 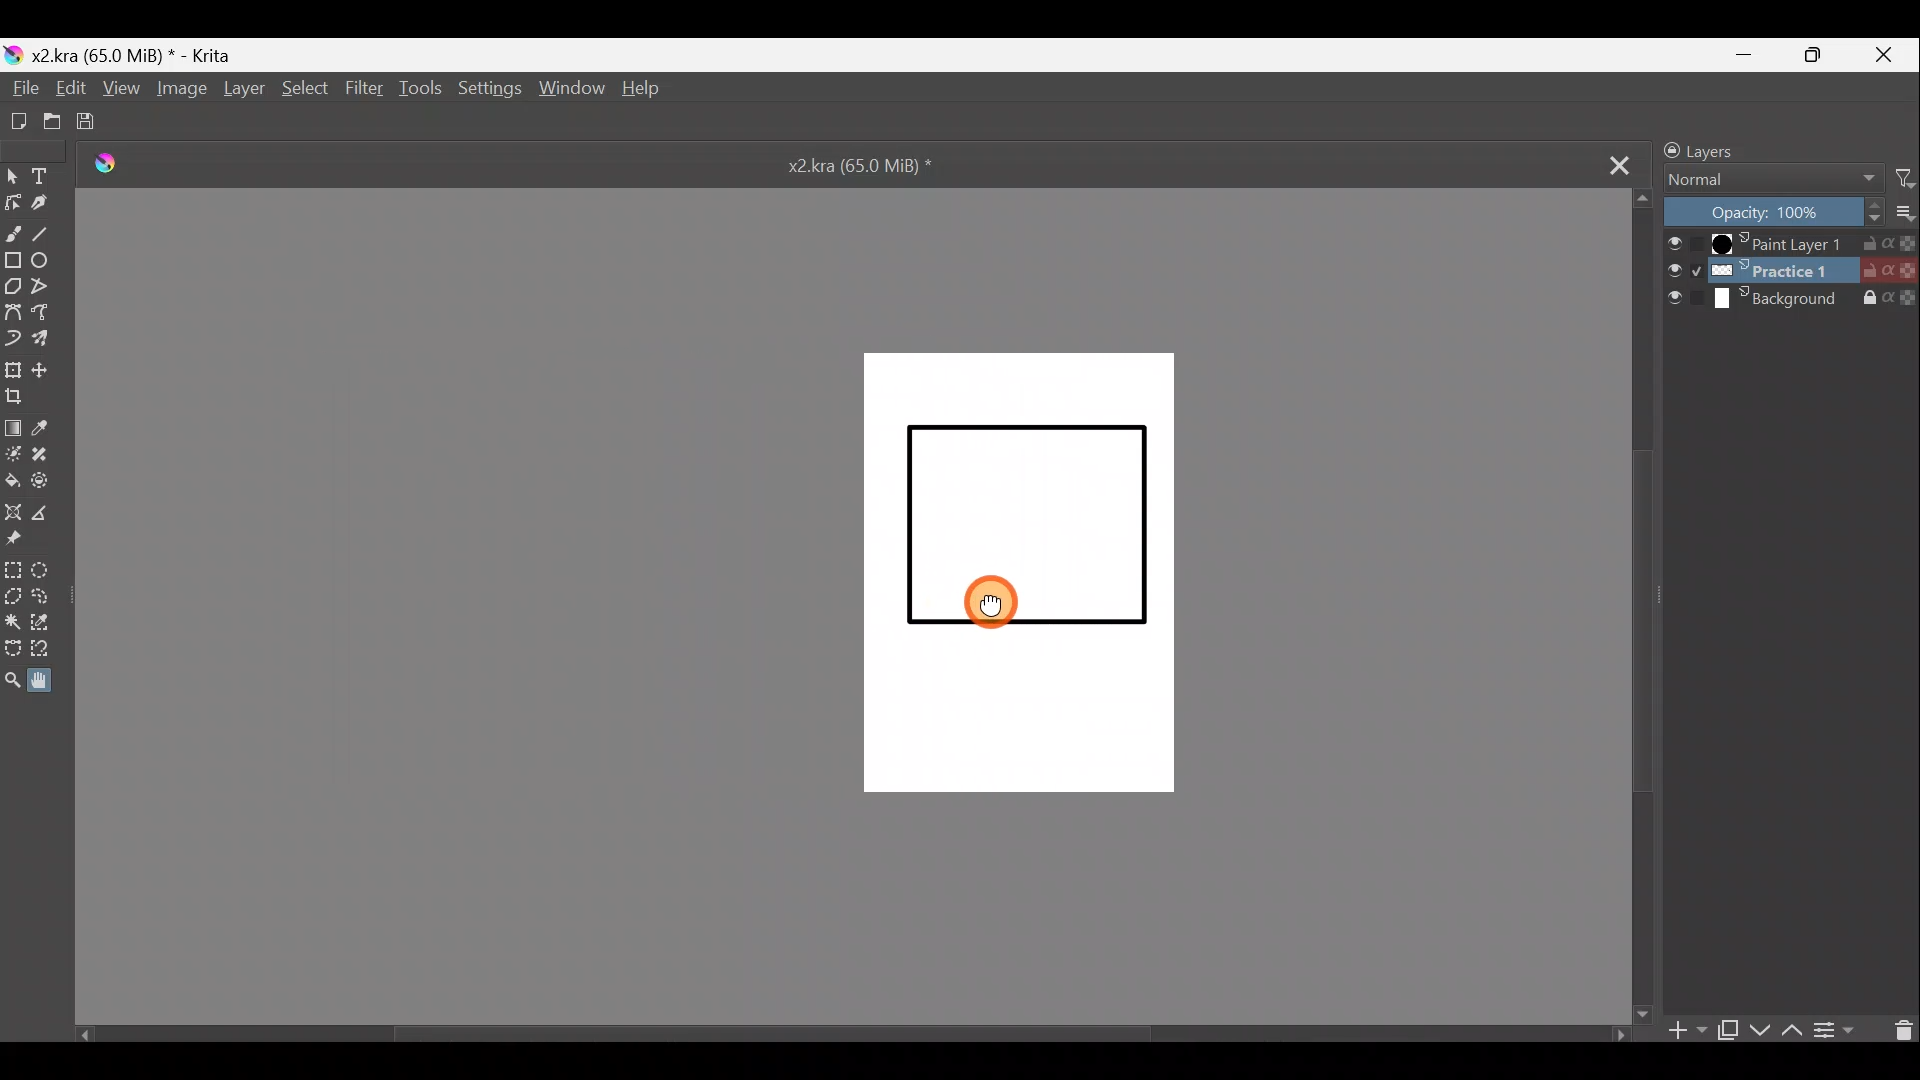 What do you see at coordinates (13, 510) in the screenshot?
I see `Assistant tool` at bounding box center [13, 510].